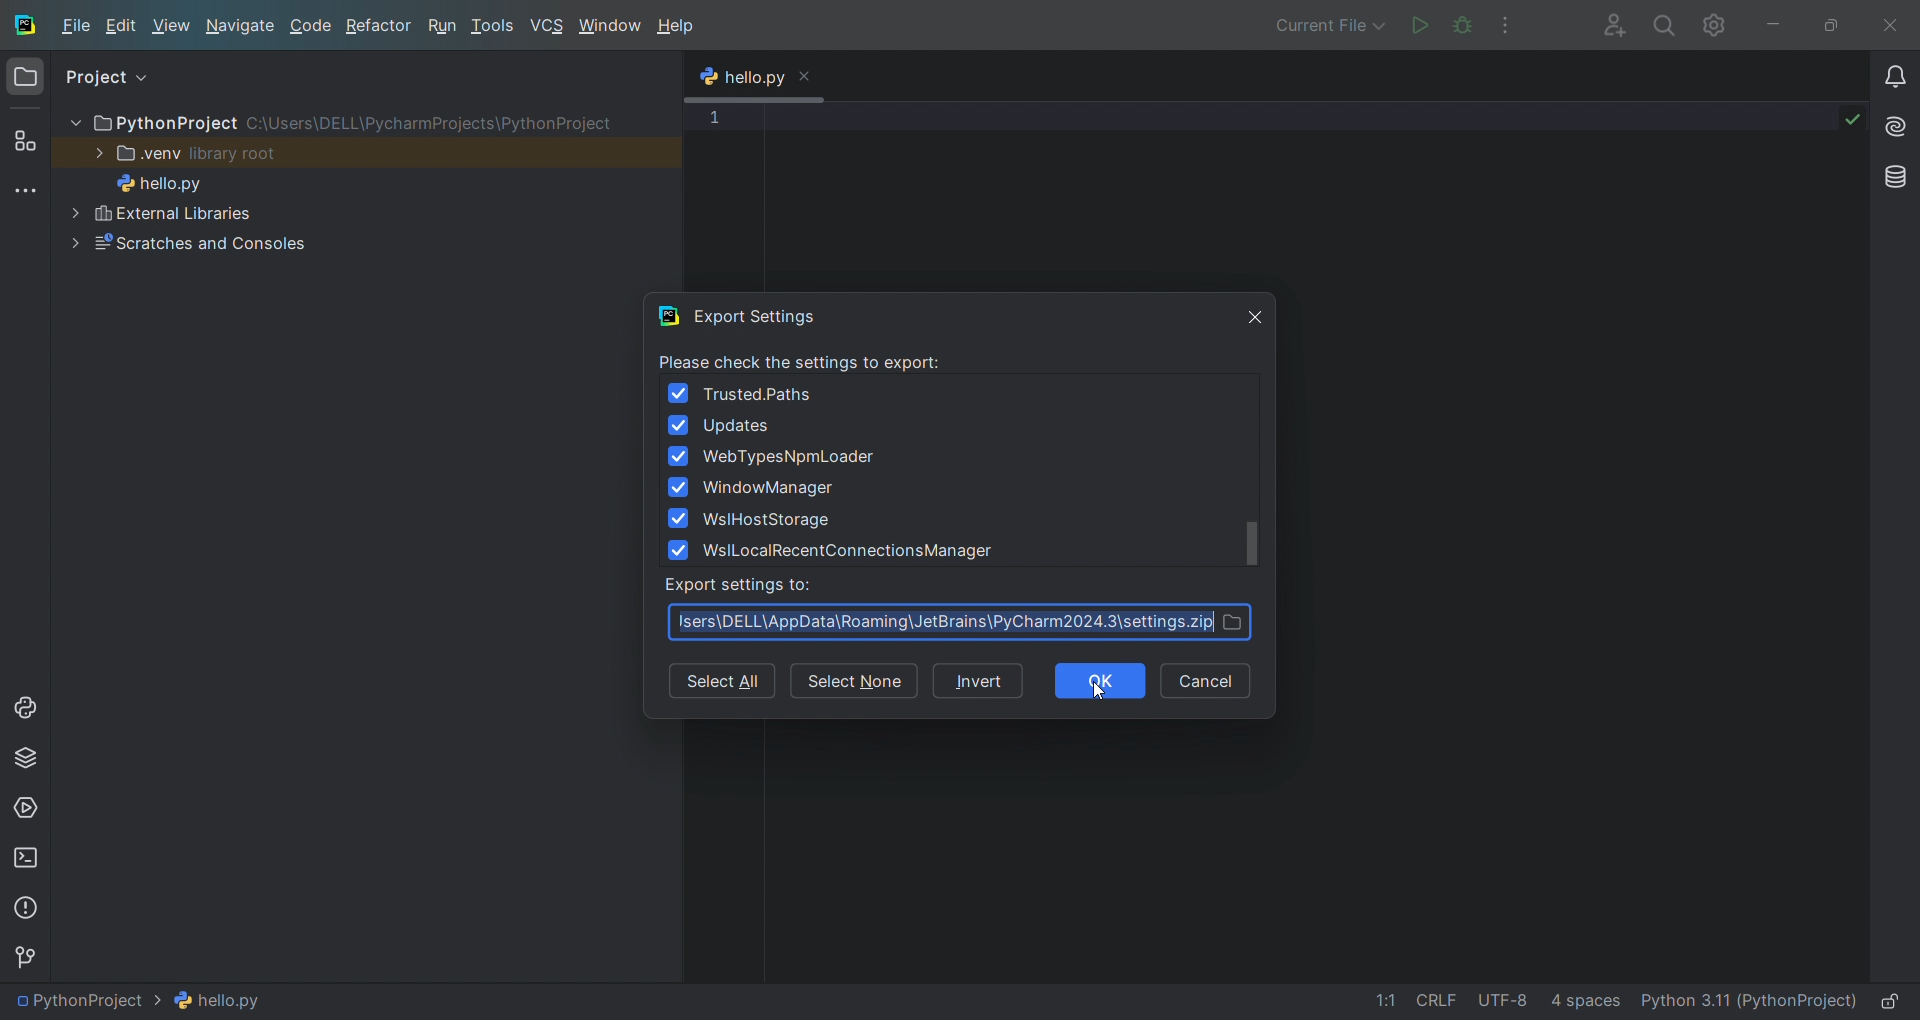  I want to click on python logo, so click(707, 79).